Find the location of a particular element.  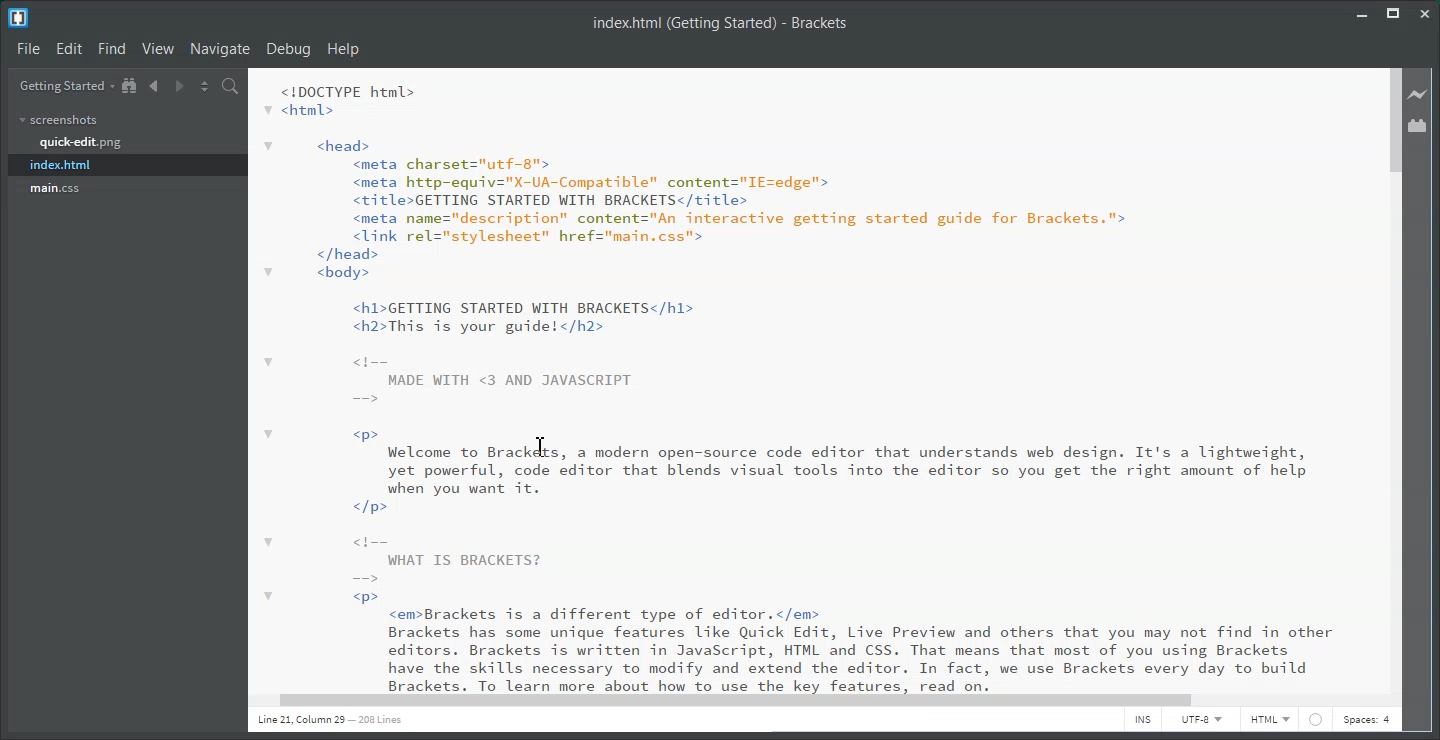

Find is located at coordinates (113, 49).